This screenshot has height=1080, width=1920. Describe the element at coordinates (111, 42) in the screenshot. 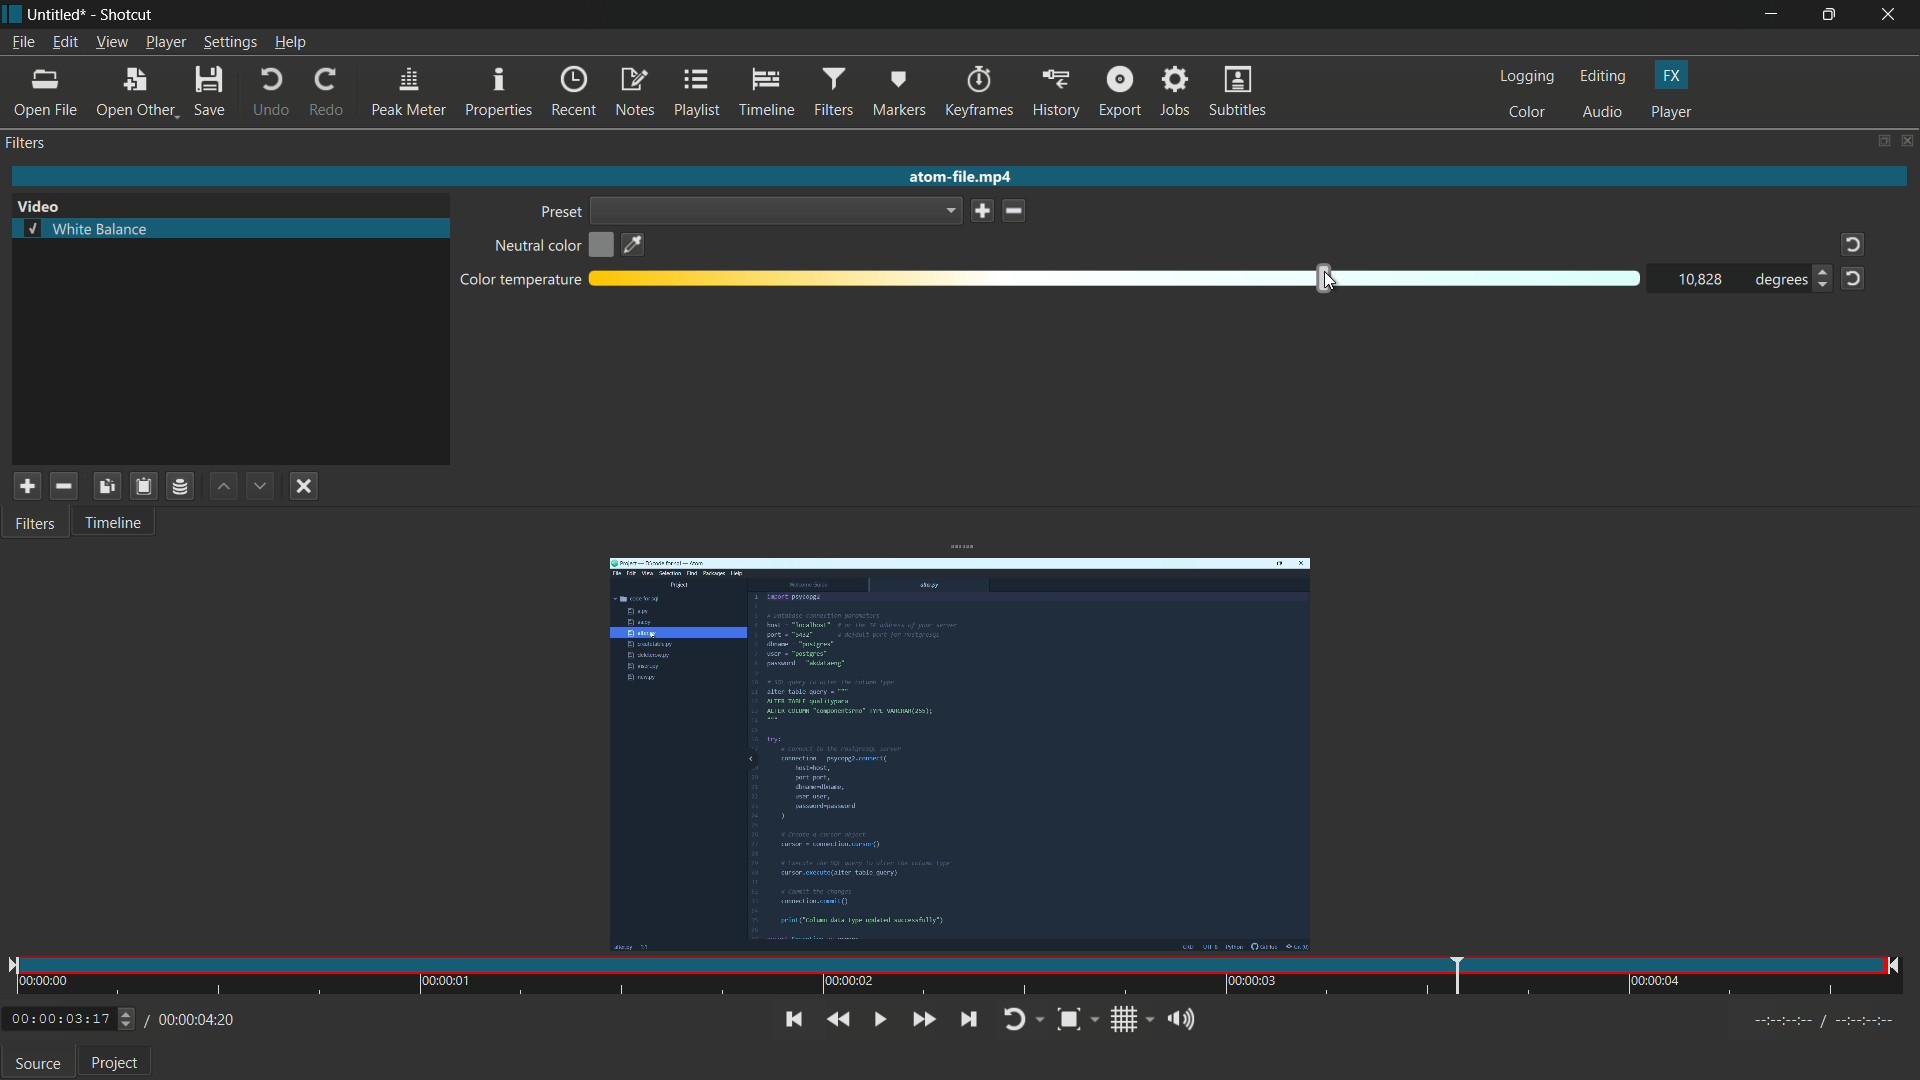

I see `view menu` at that location.